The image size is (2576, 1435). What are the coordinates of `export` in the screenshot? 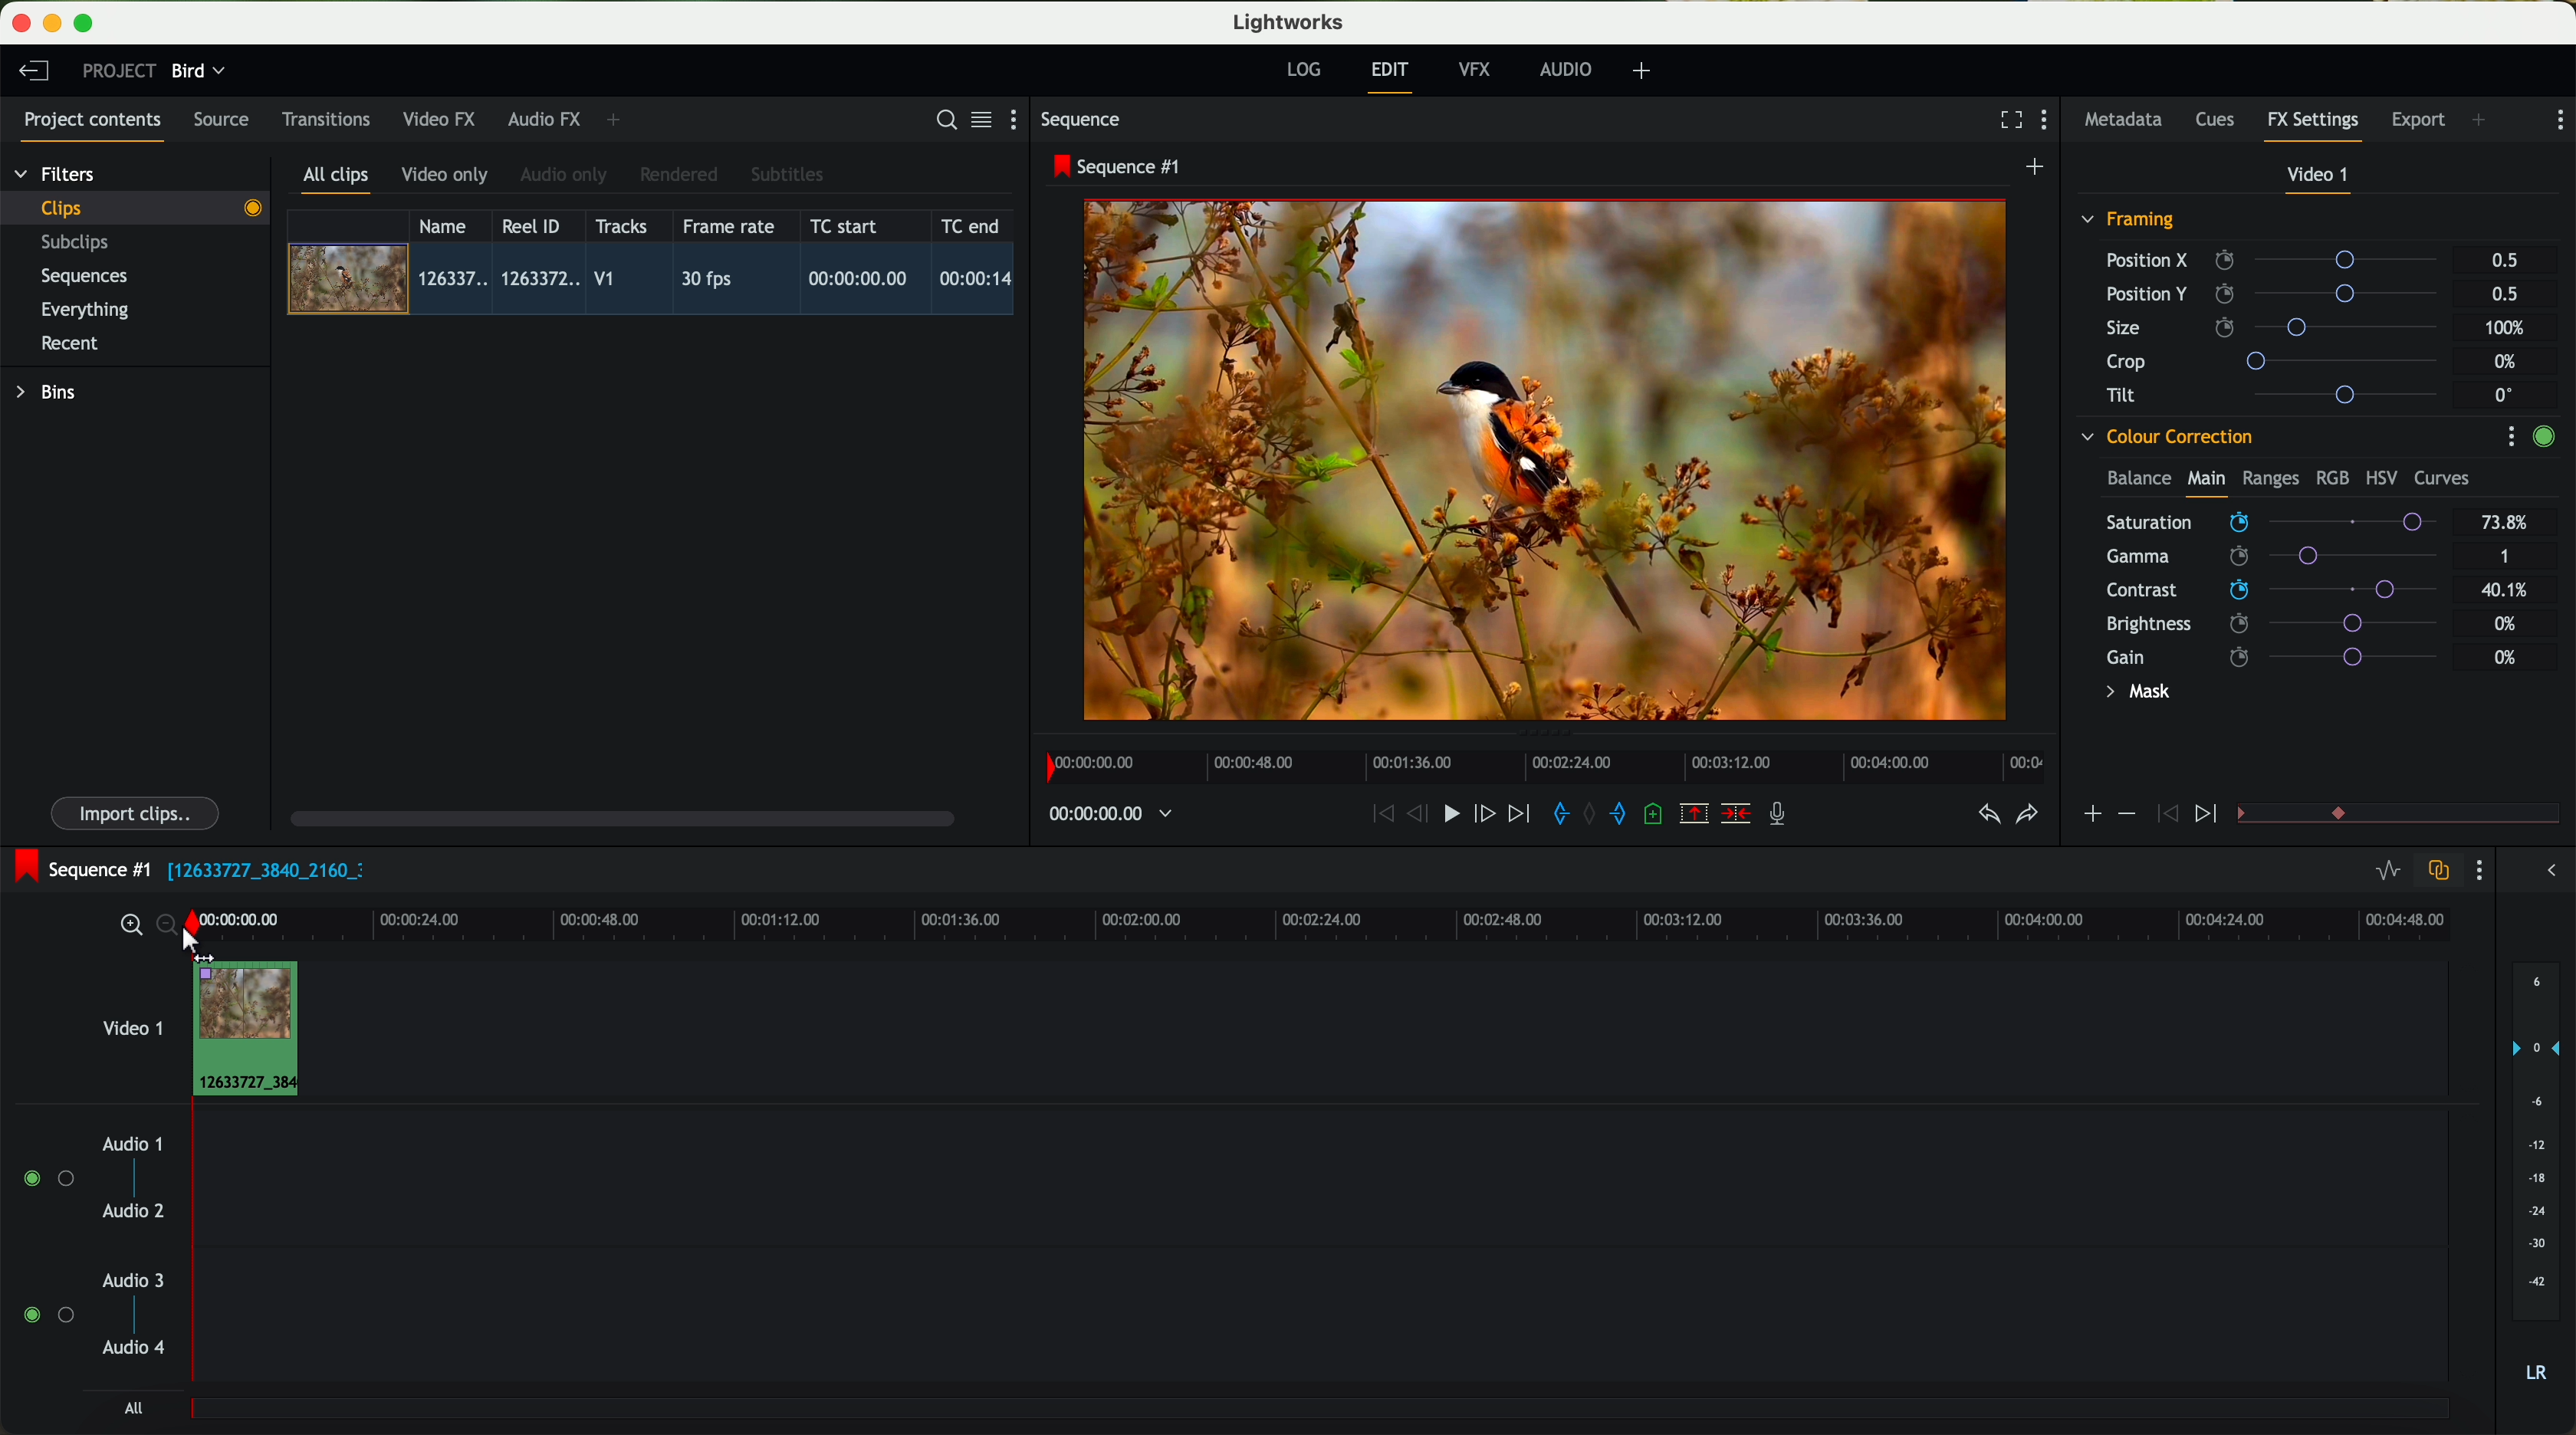 It's located at (2419, 122).